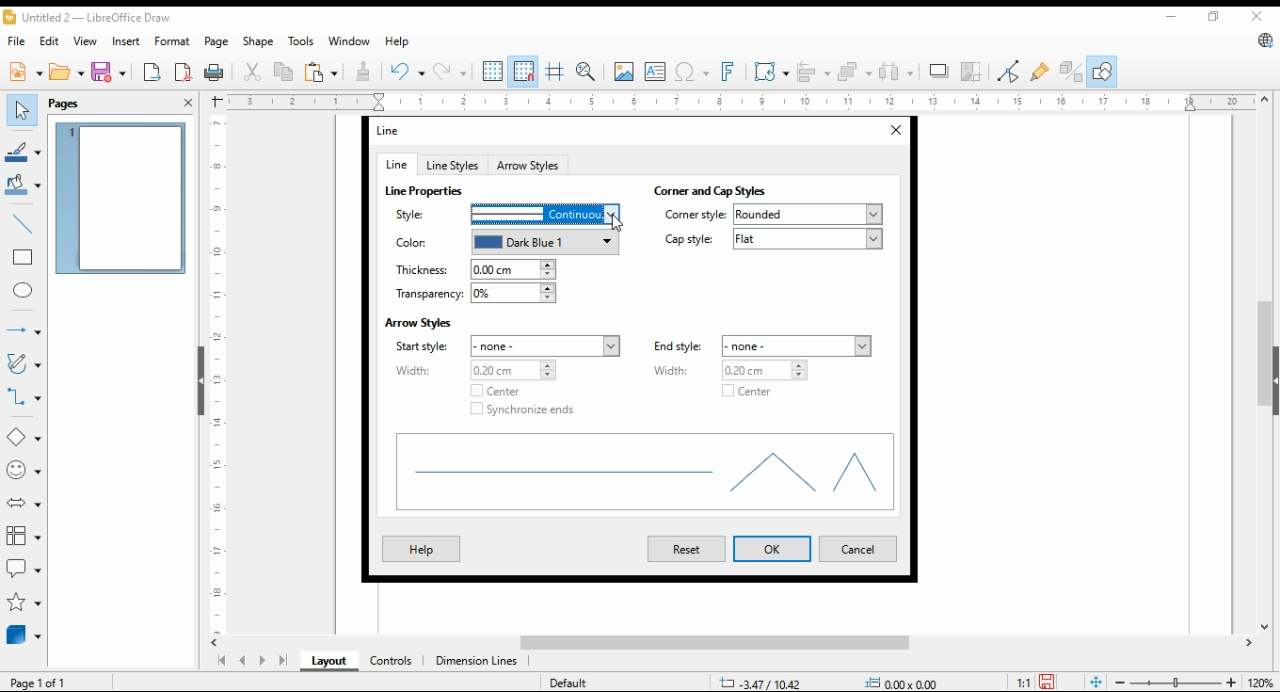  I want to click on page, so click(219, 41).